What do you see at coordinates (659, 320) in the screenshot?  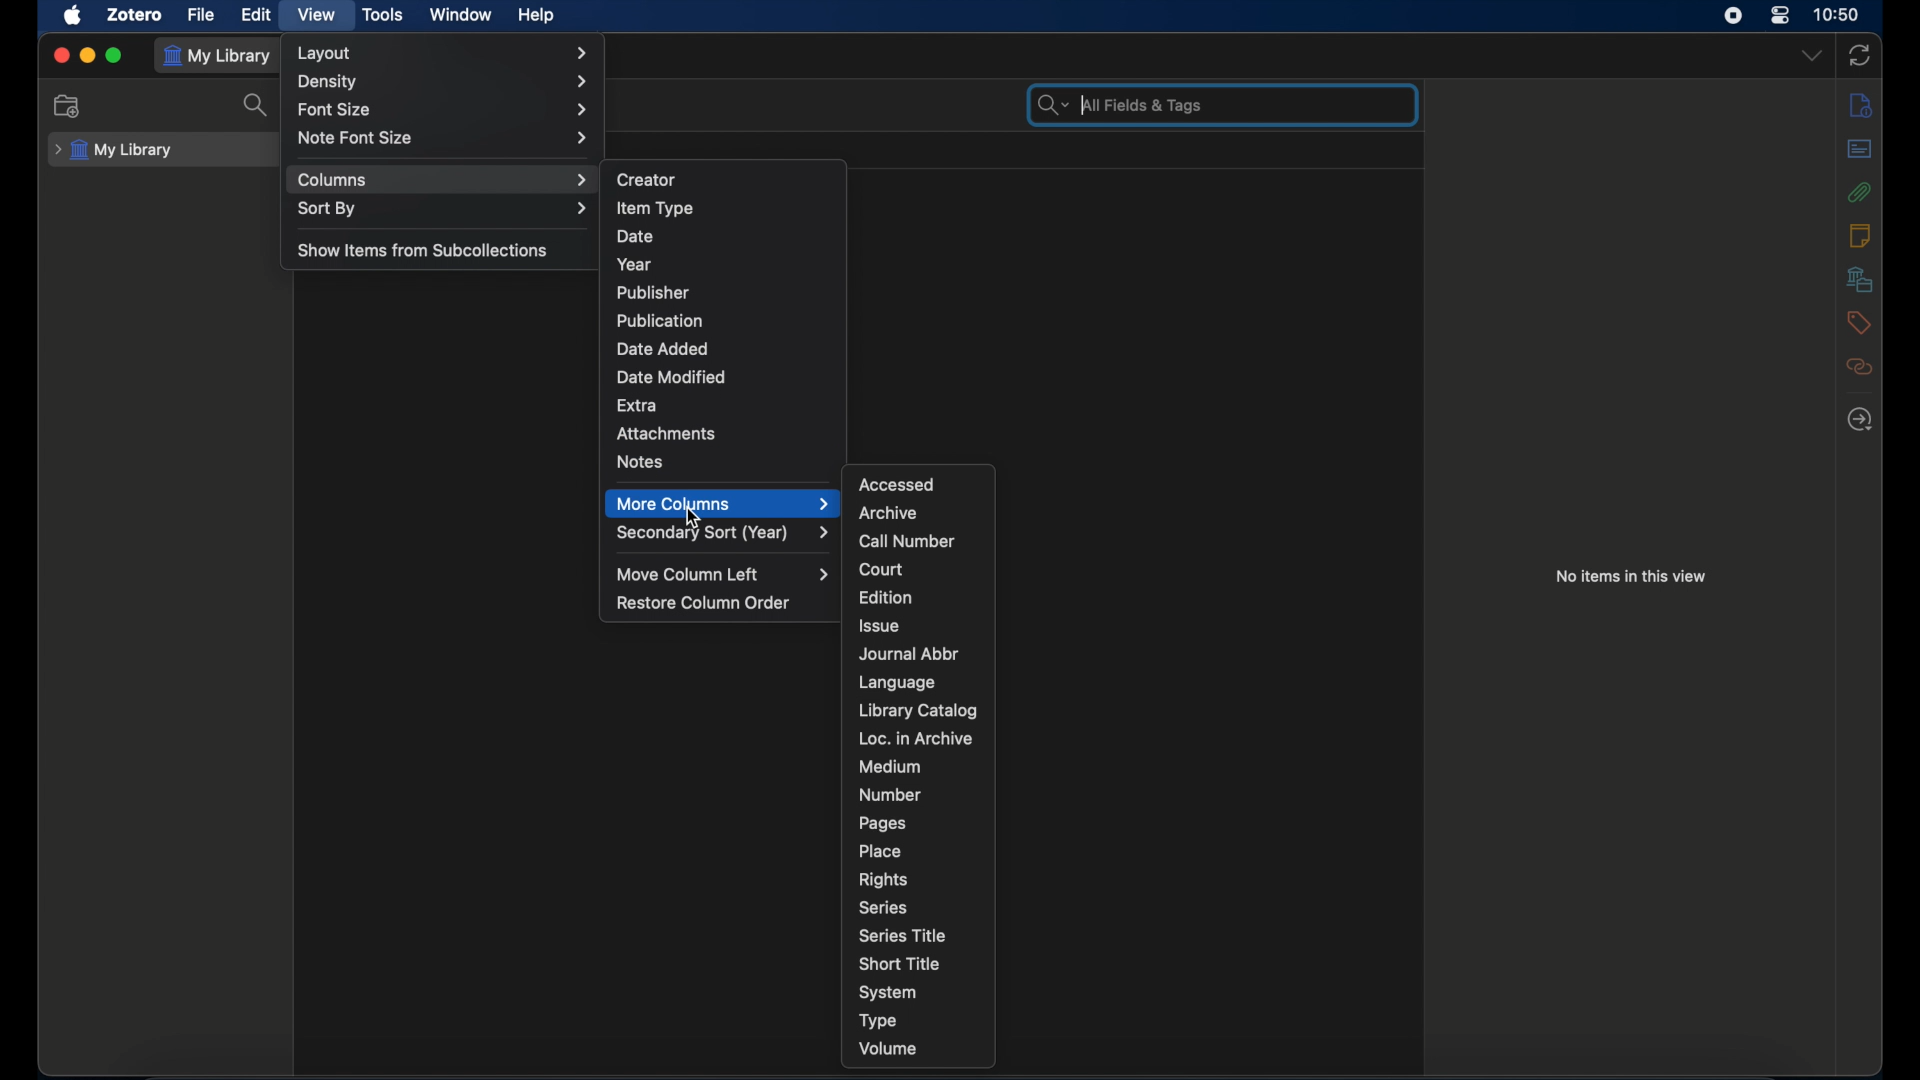 I see `publication` at bounding box center [659, 320].